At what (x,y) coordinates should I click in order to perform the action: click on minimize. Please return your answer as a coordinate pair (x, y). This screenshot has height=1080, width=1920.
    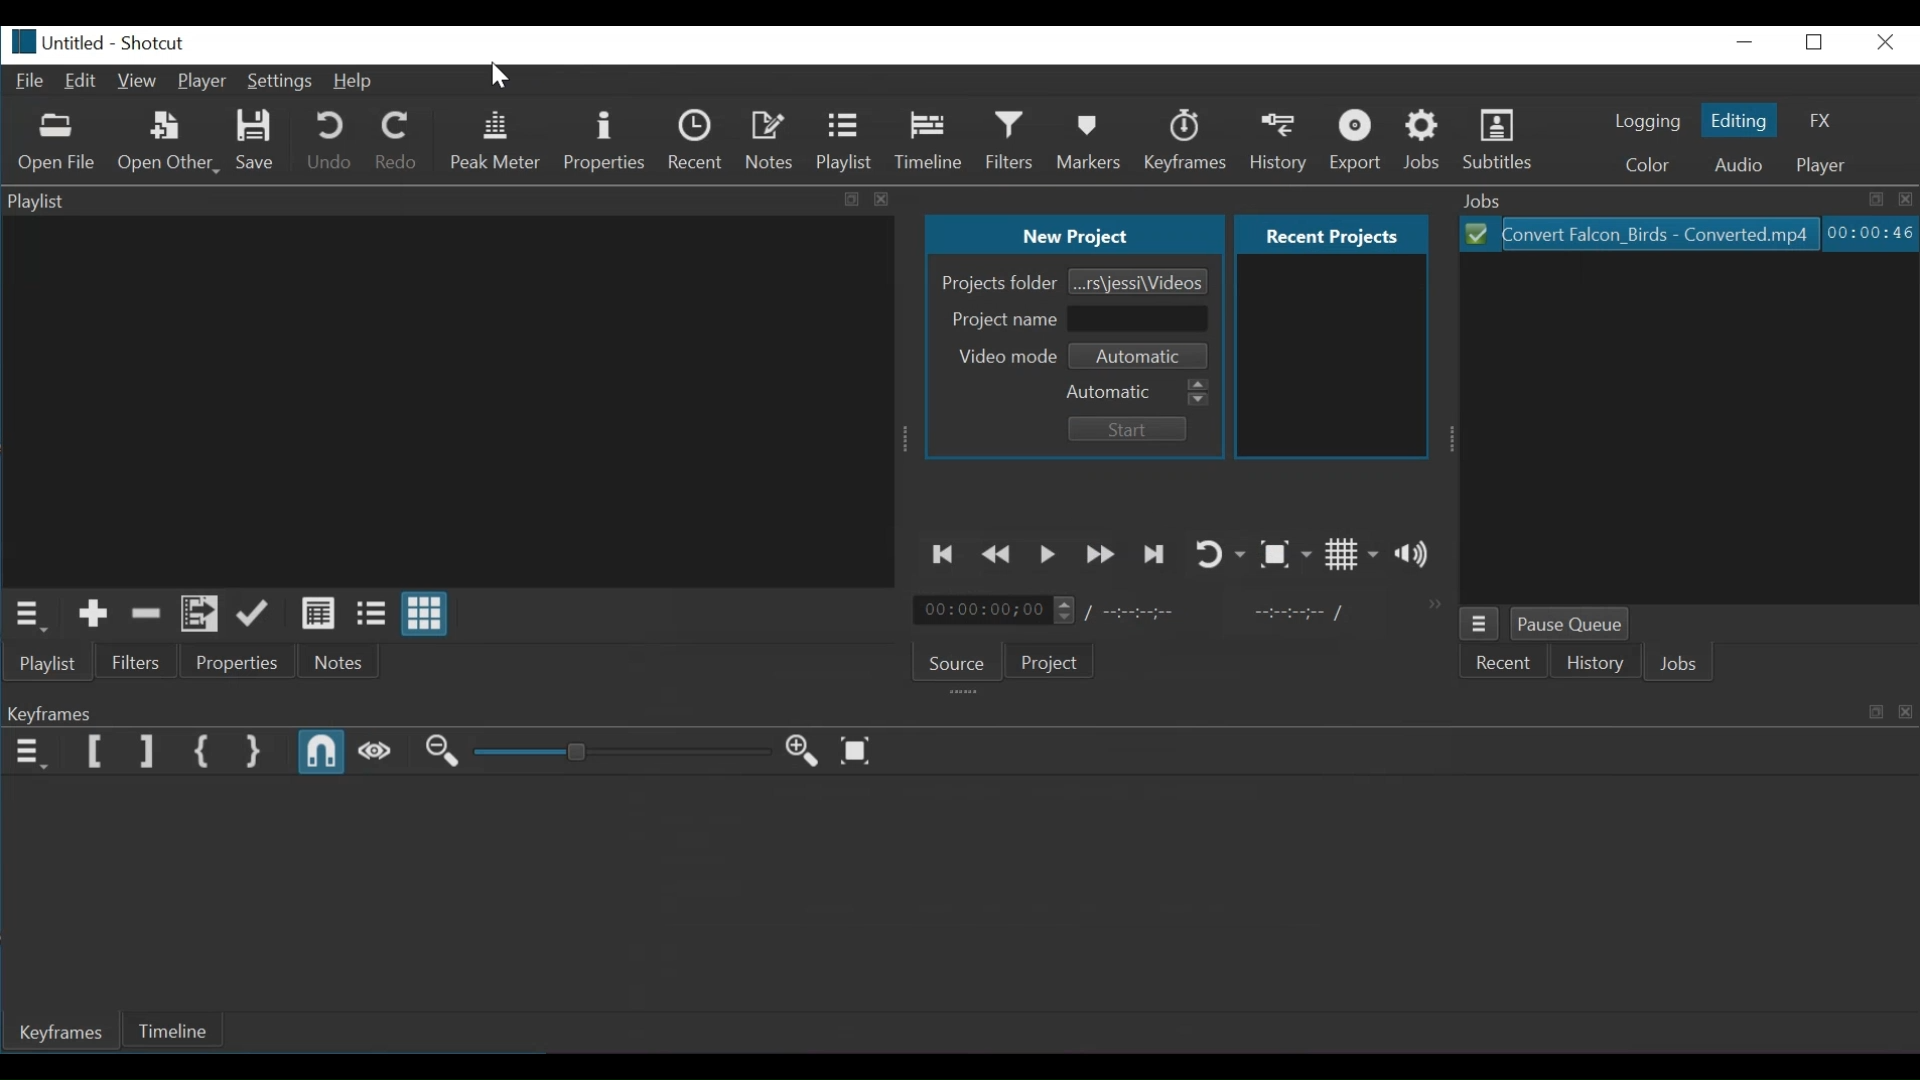
    Looking at the image, I should click on (1749, 46).